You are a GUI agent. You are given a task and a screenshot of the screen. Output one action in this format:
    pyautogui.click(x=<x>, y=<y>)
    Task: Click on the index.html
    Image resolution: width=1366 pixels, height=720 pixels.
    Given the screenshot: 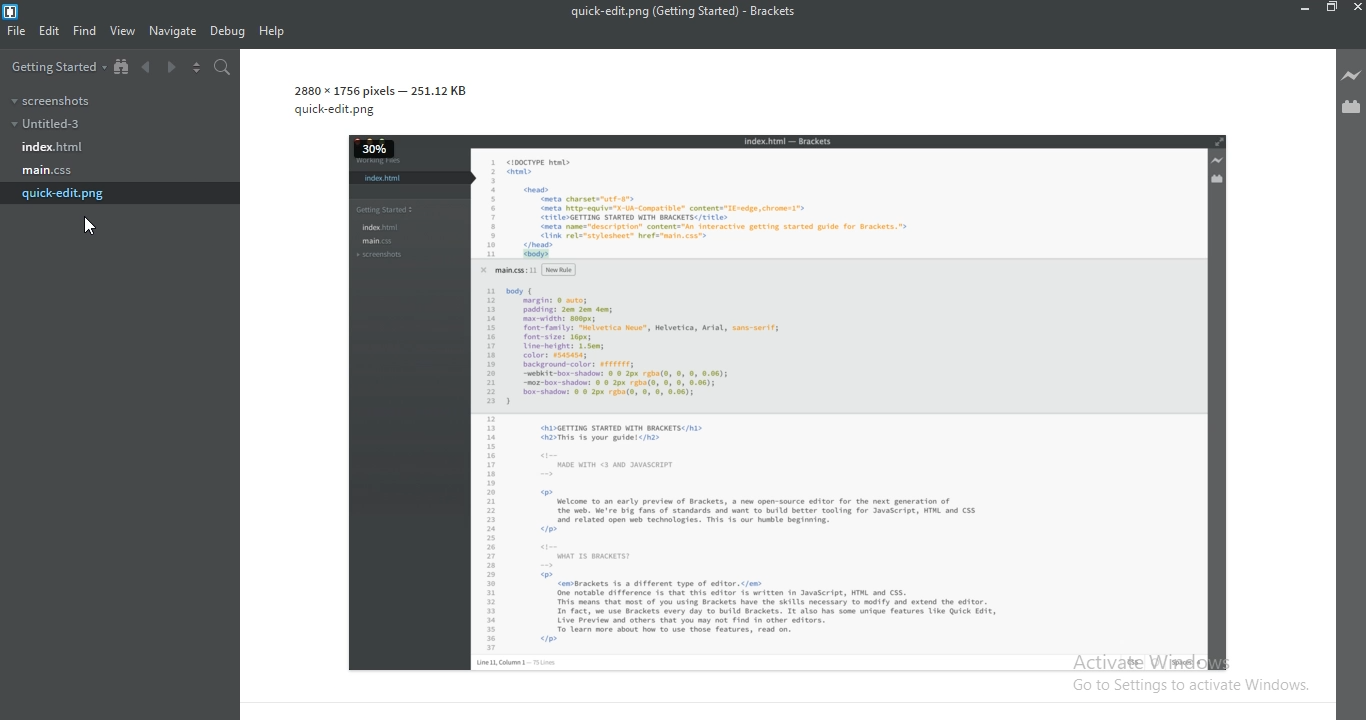 What is the action you would take?
    pyautogui.click(x=50, y=148)
    